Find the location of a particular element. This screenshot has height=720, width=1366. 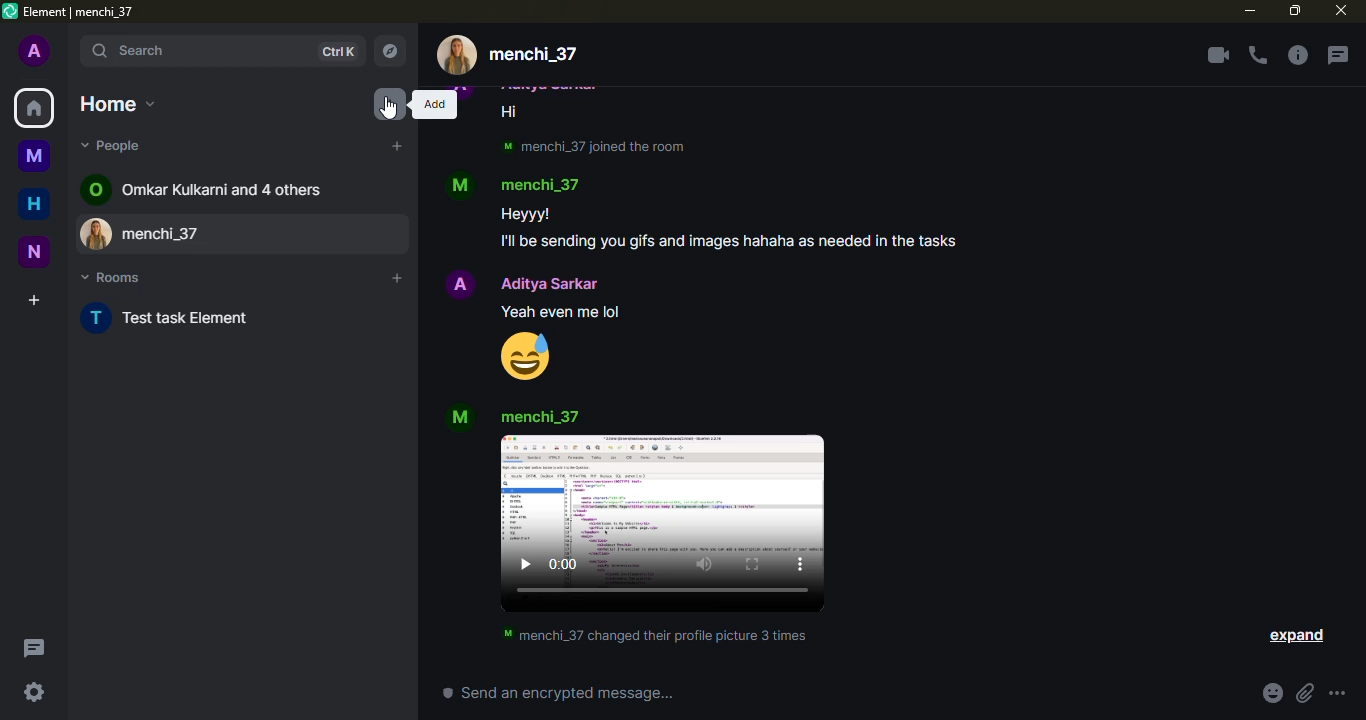

Profile initial is located at coordinates (460, 284).